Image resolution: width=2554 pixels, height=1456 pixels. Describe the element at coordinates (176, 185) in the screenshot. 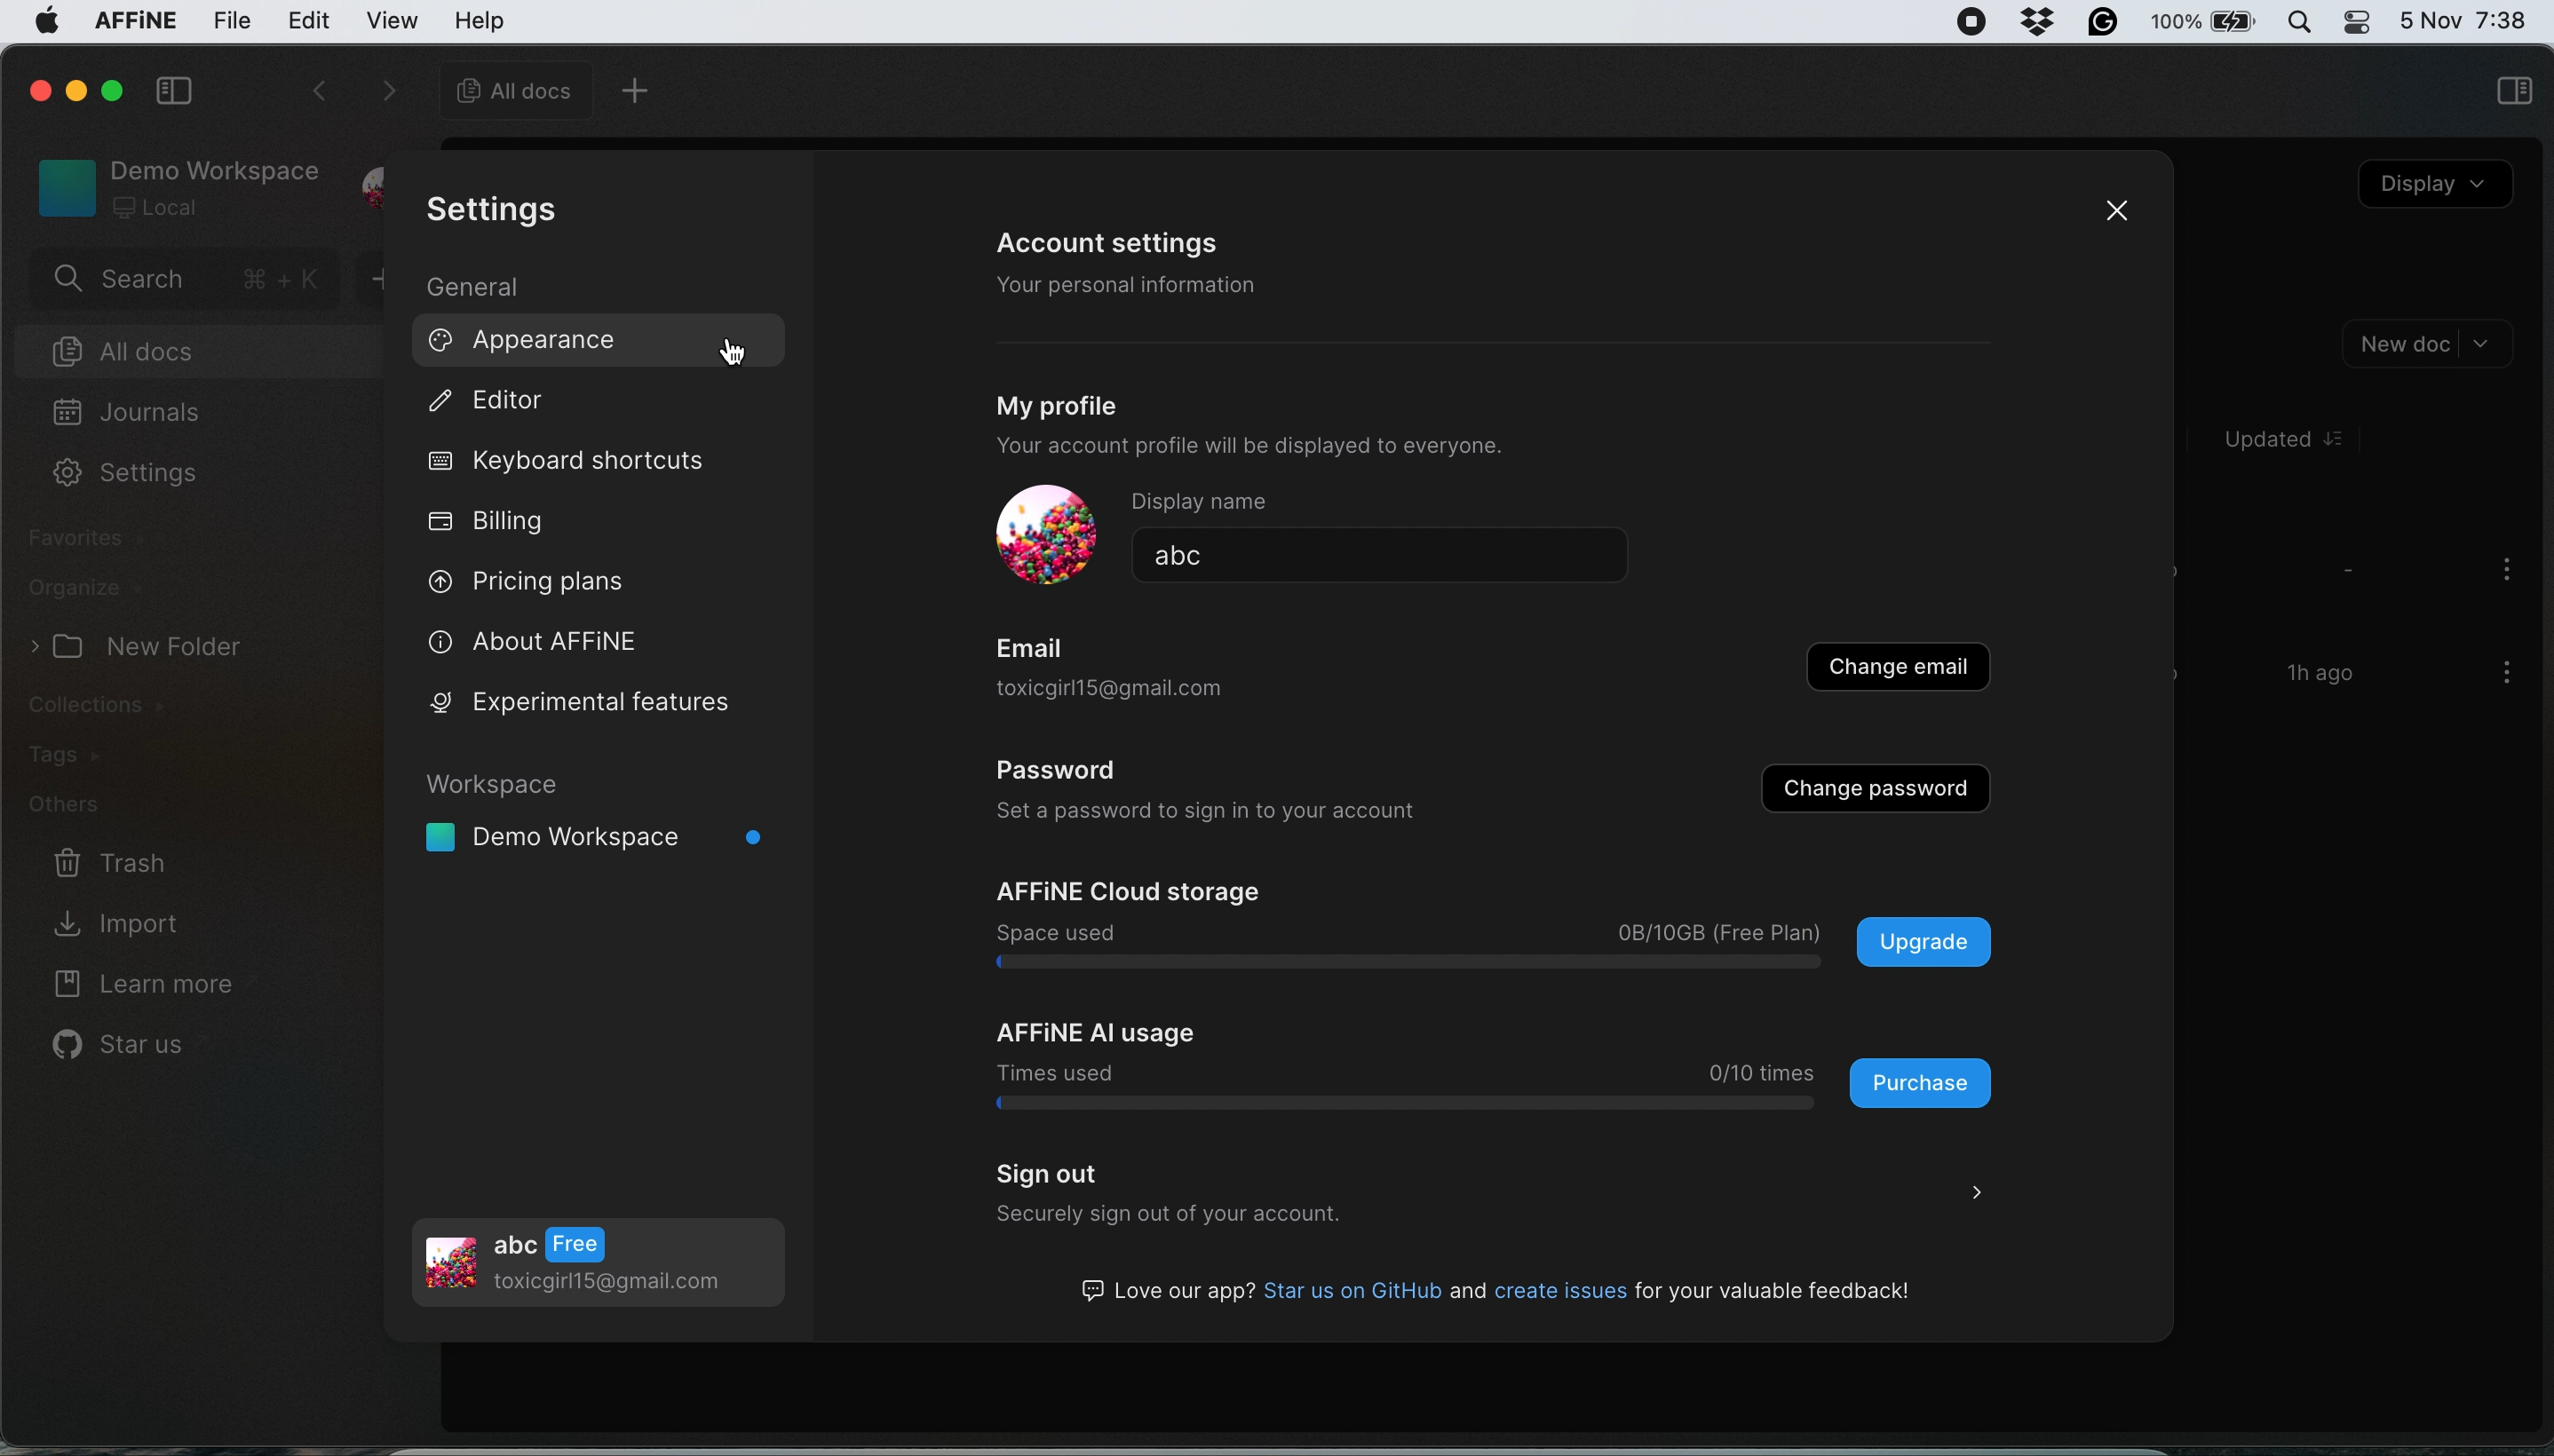

I see `workspace` at that location.